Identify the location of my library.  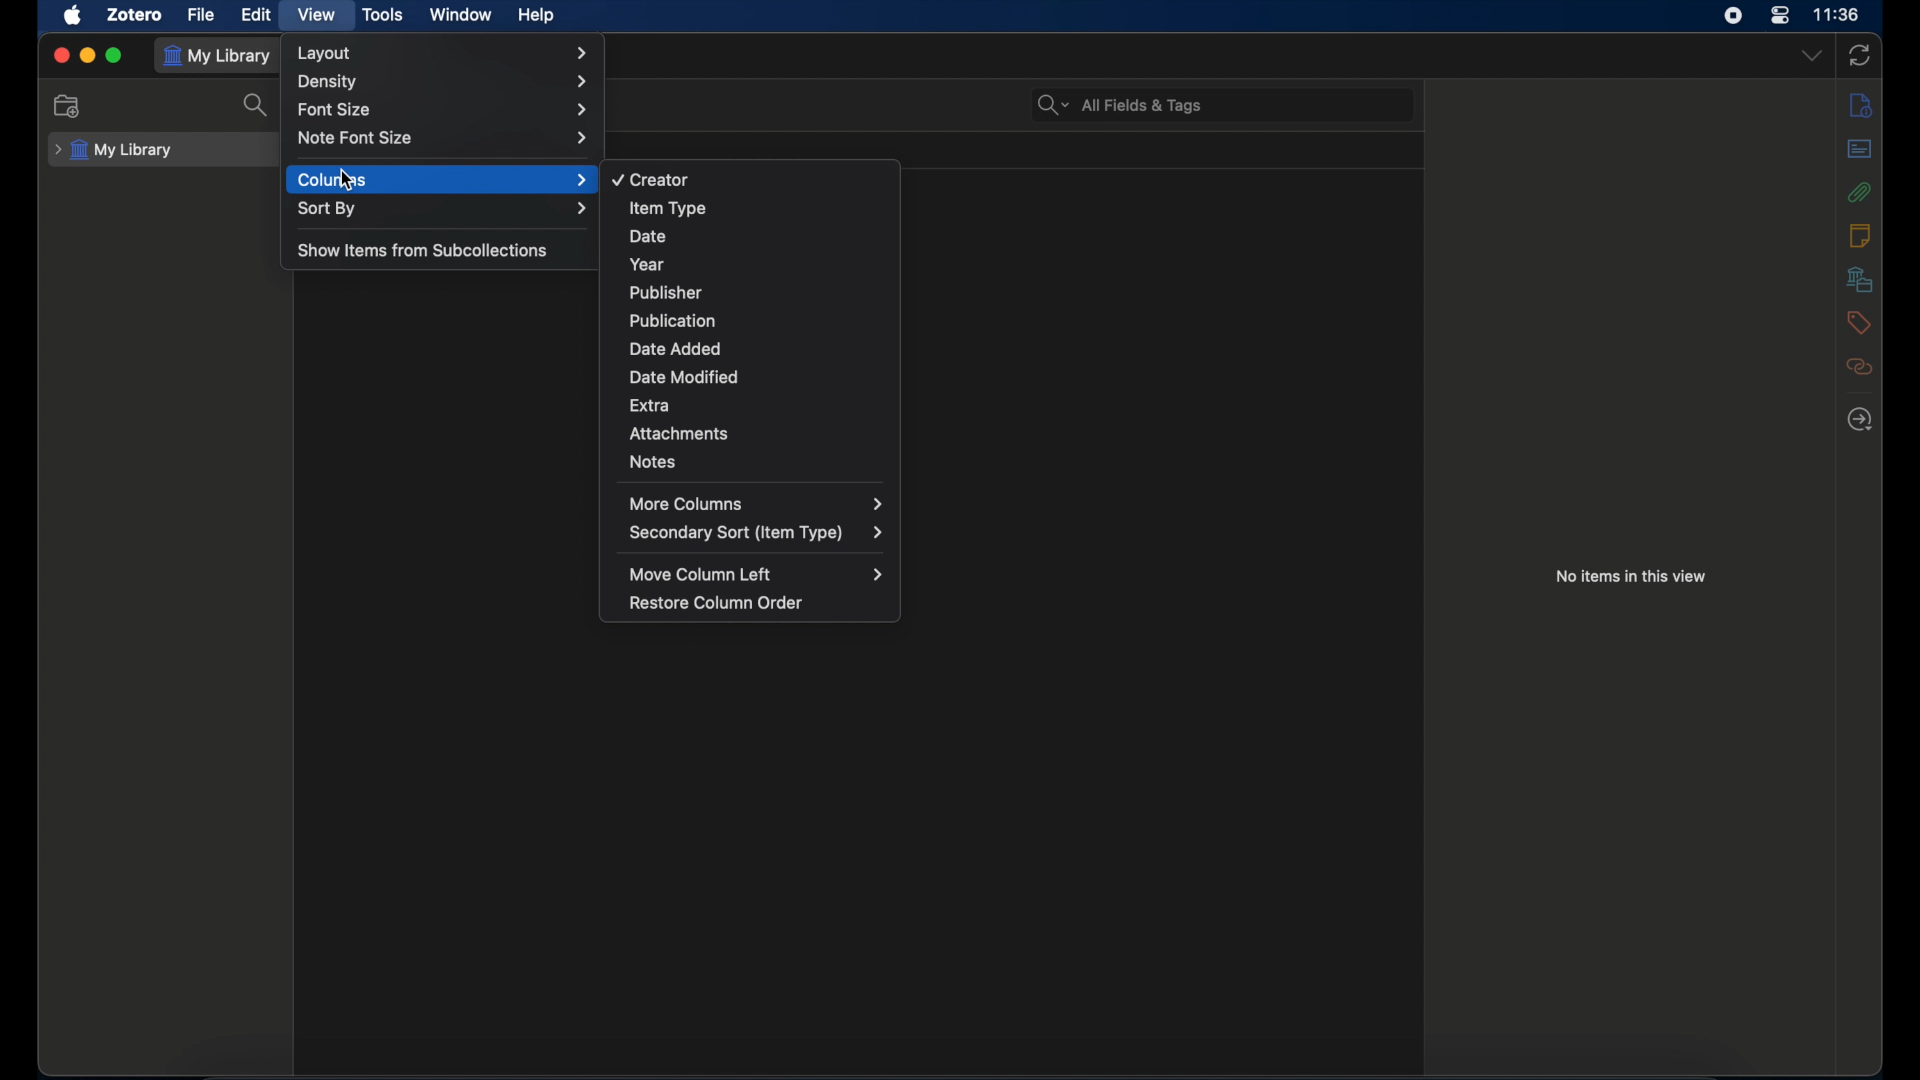
(114, 151).